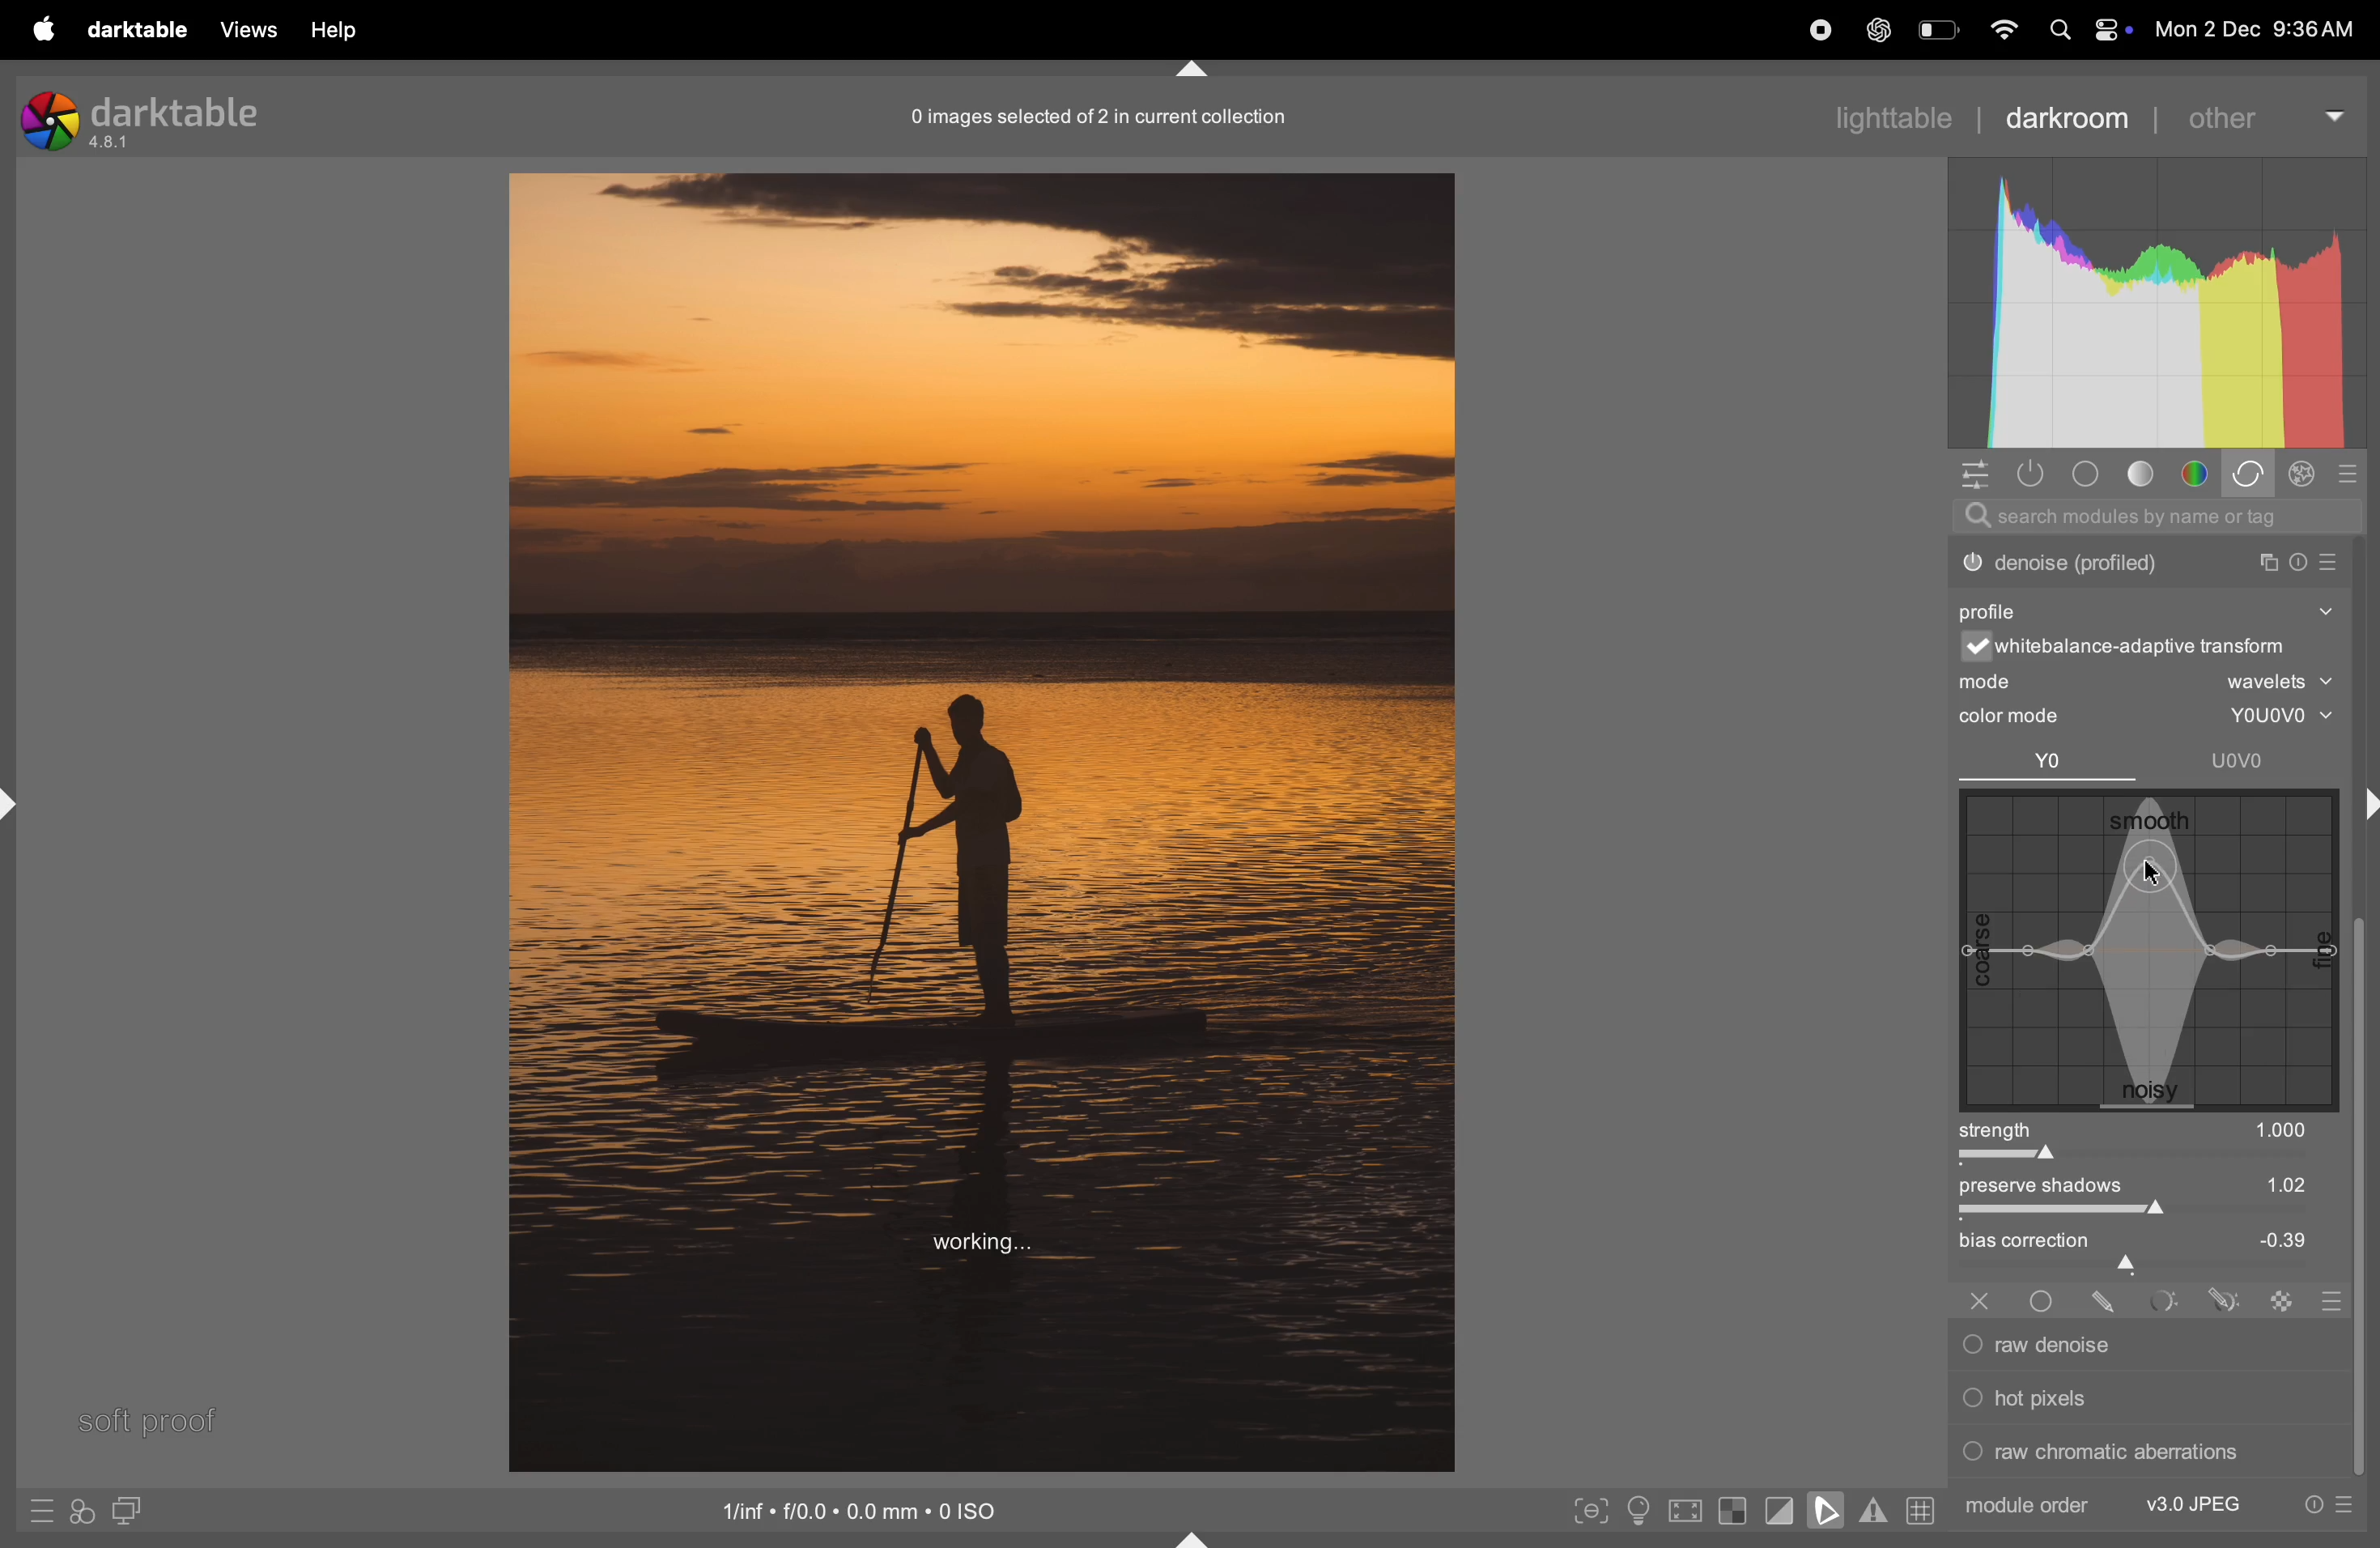 Image resolution: width=2380 pixels, height=1548 pixels. I want to click on darktable version, so click(142, 115).